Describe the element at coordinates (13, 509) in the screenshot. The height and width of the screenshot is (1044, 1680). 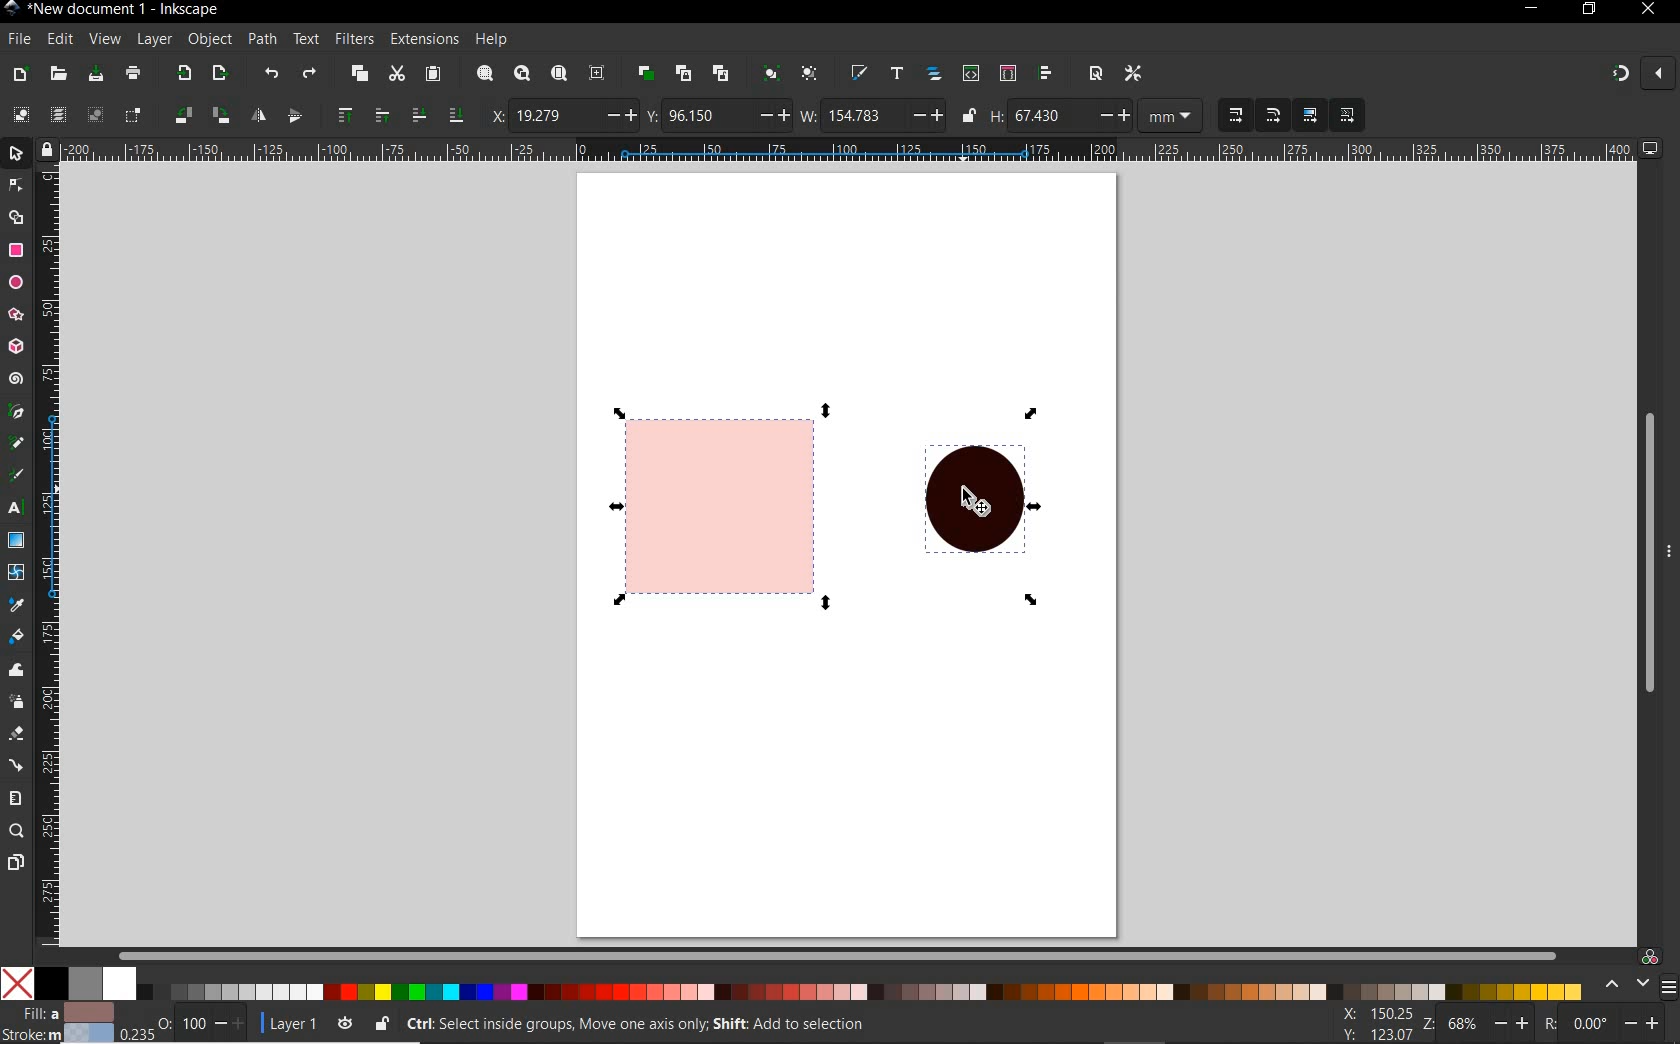
I see `text tool` at that location.